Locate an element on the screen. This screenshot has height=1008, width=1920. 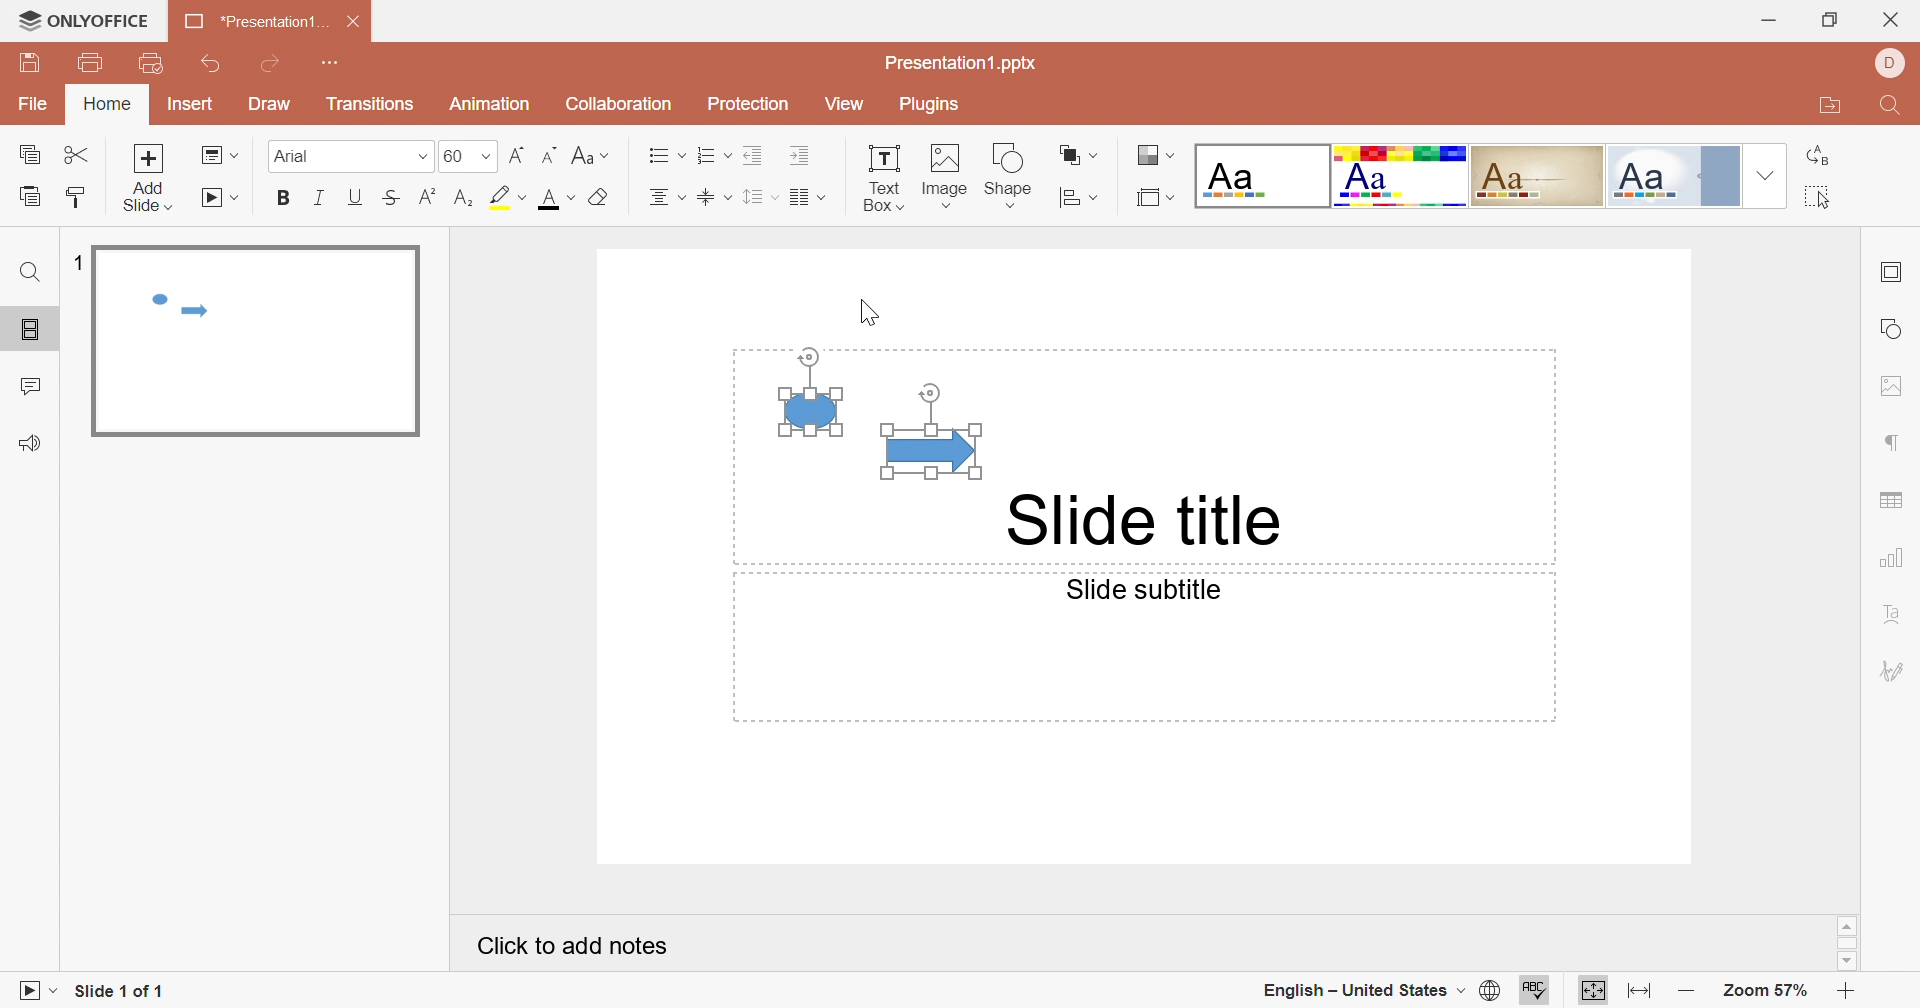
ONLYOFFICE is located at coordinates (81, 20).